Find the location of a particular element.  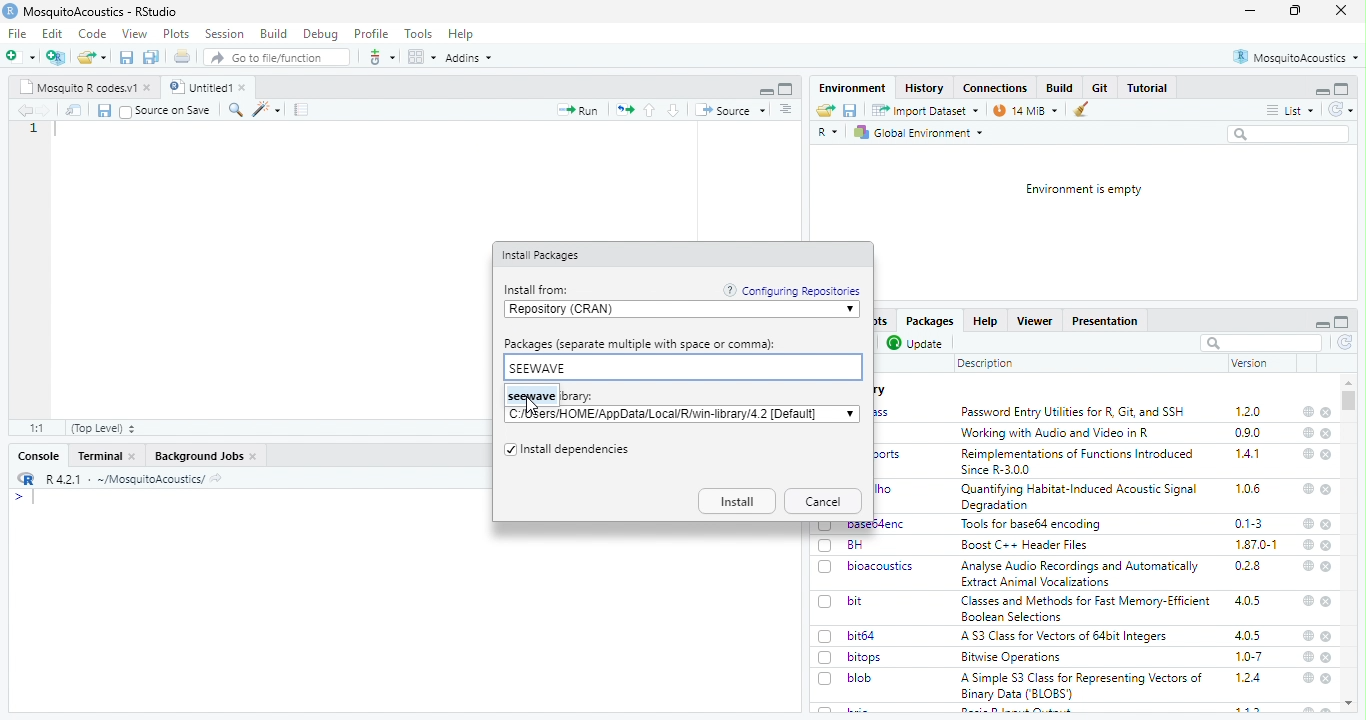

sync is located at coordinates (1340, 110).